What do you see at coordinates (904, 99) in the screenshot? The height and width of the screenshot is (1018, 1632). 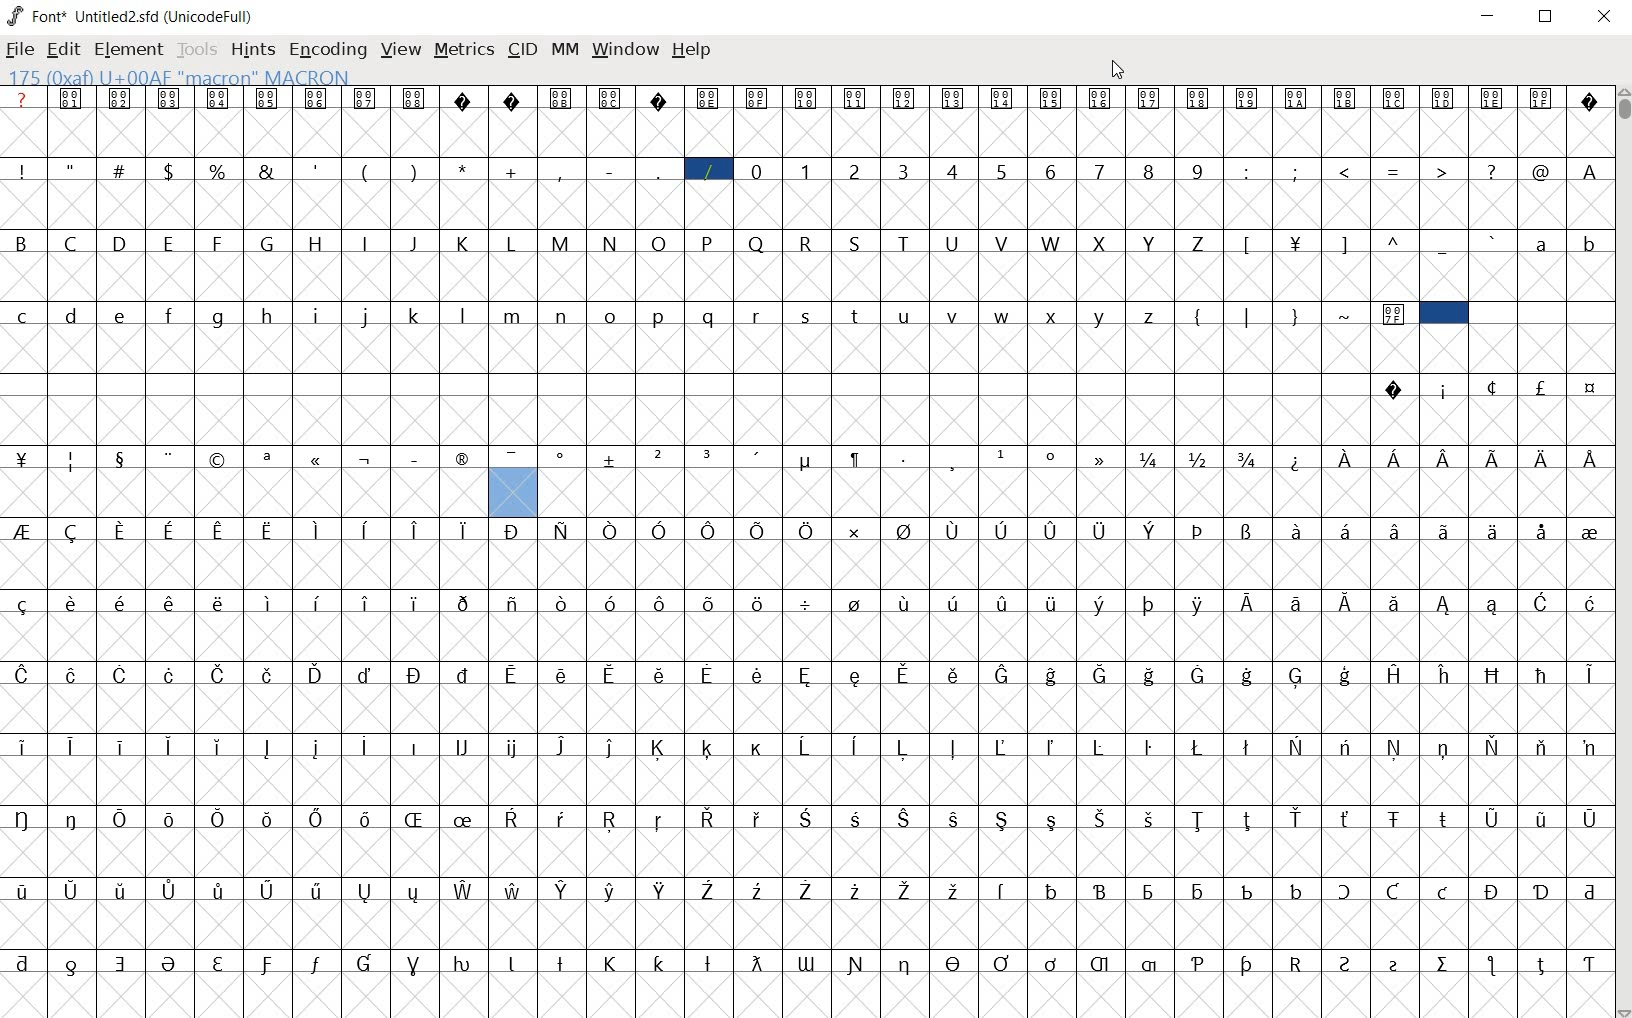 I see `Symbol` at bounding box center [904, 99].